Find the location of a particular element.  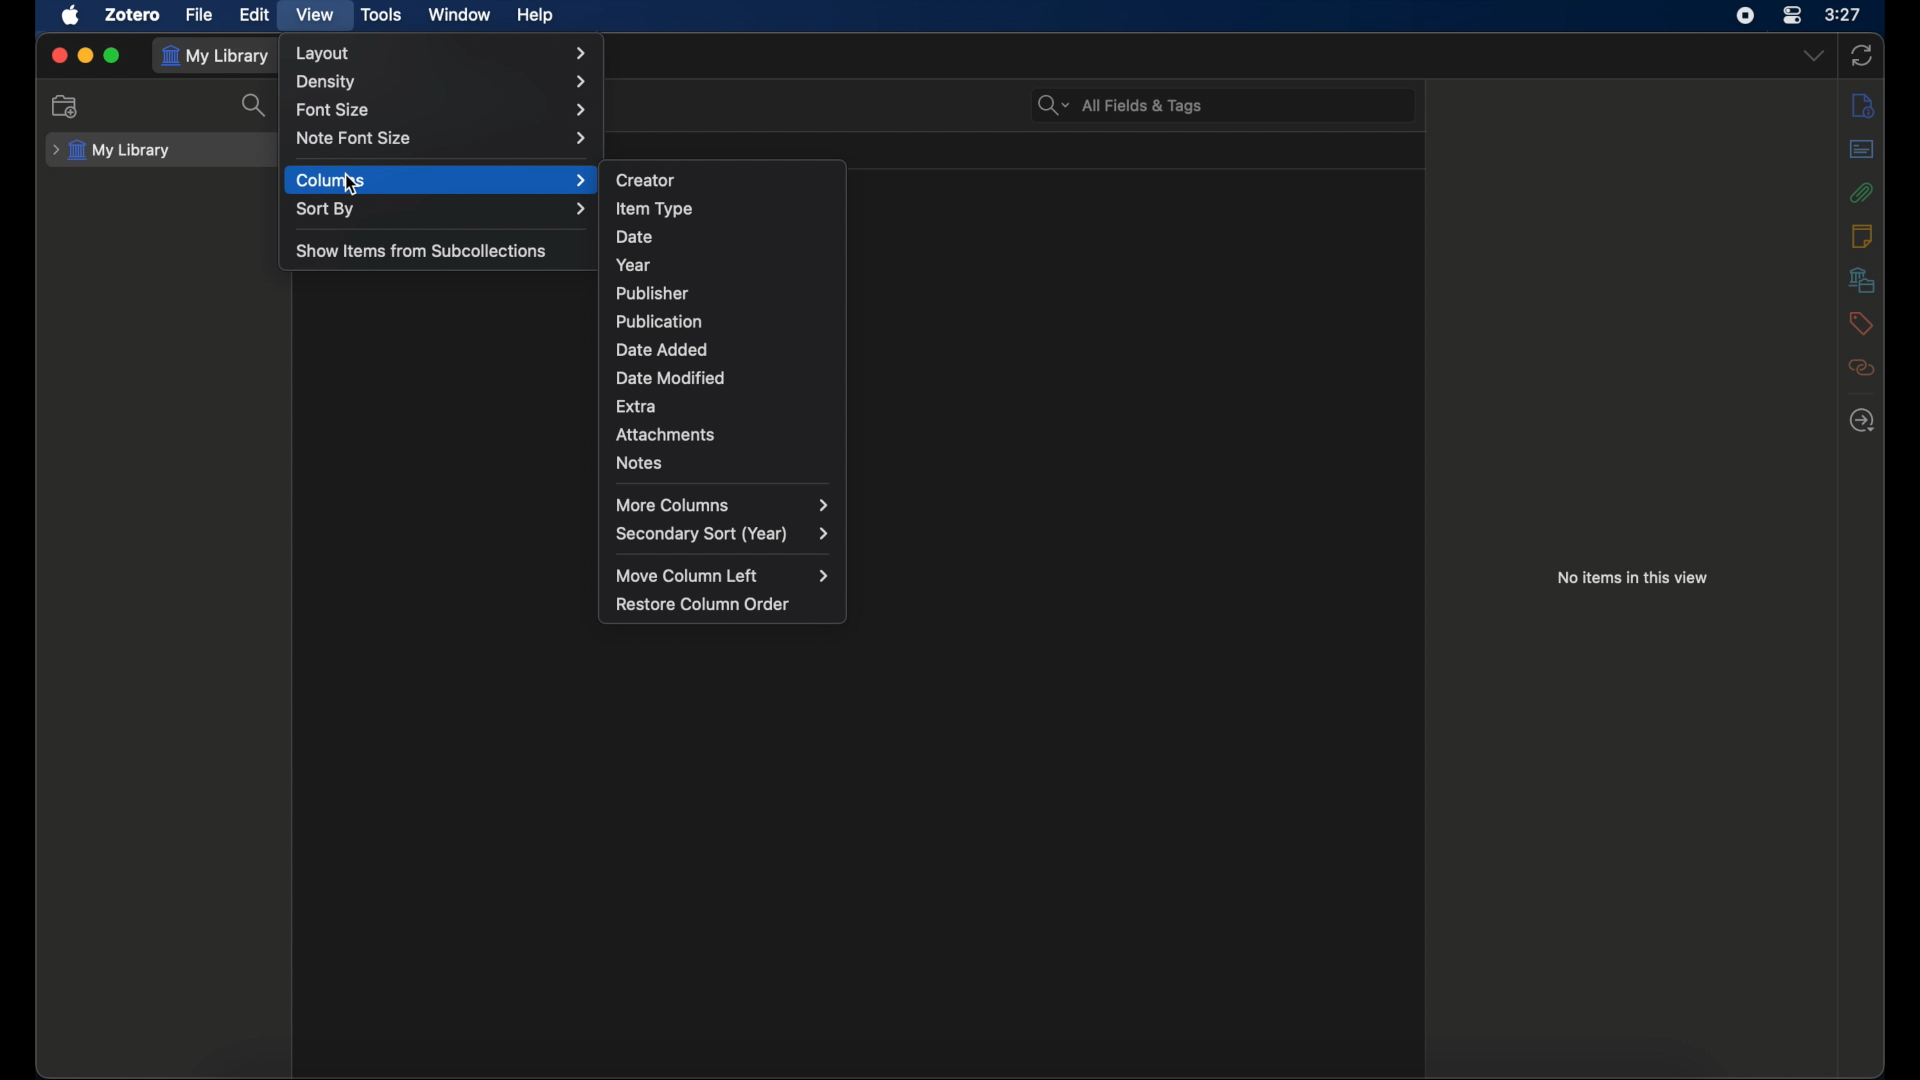

publications is located at coordinates (659, 320).